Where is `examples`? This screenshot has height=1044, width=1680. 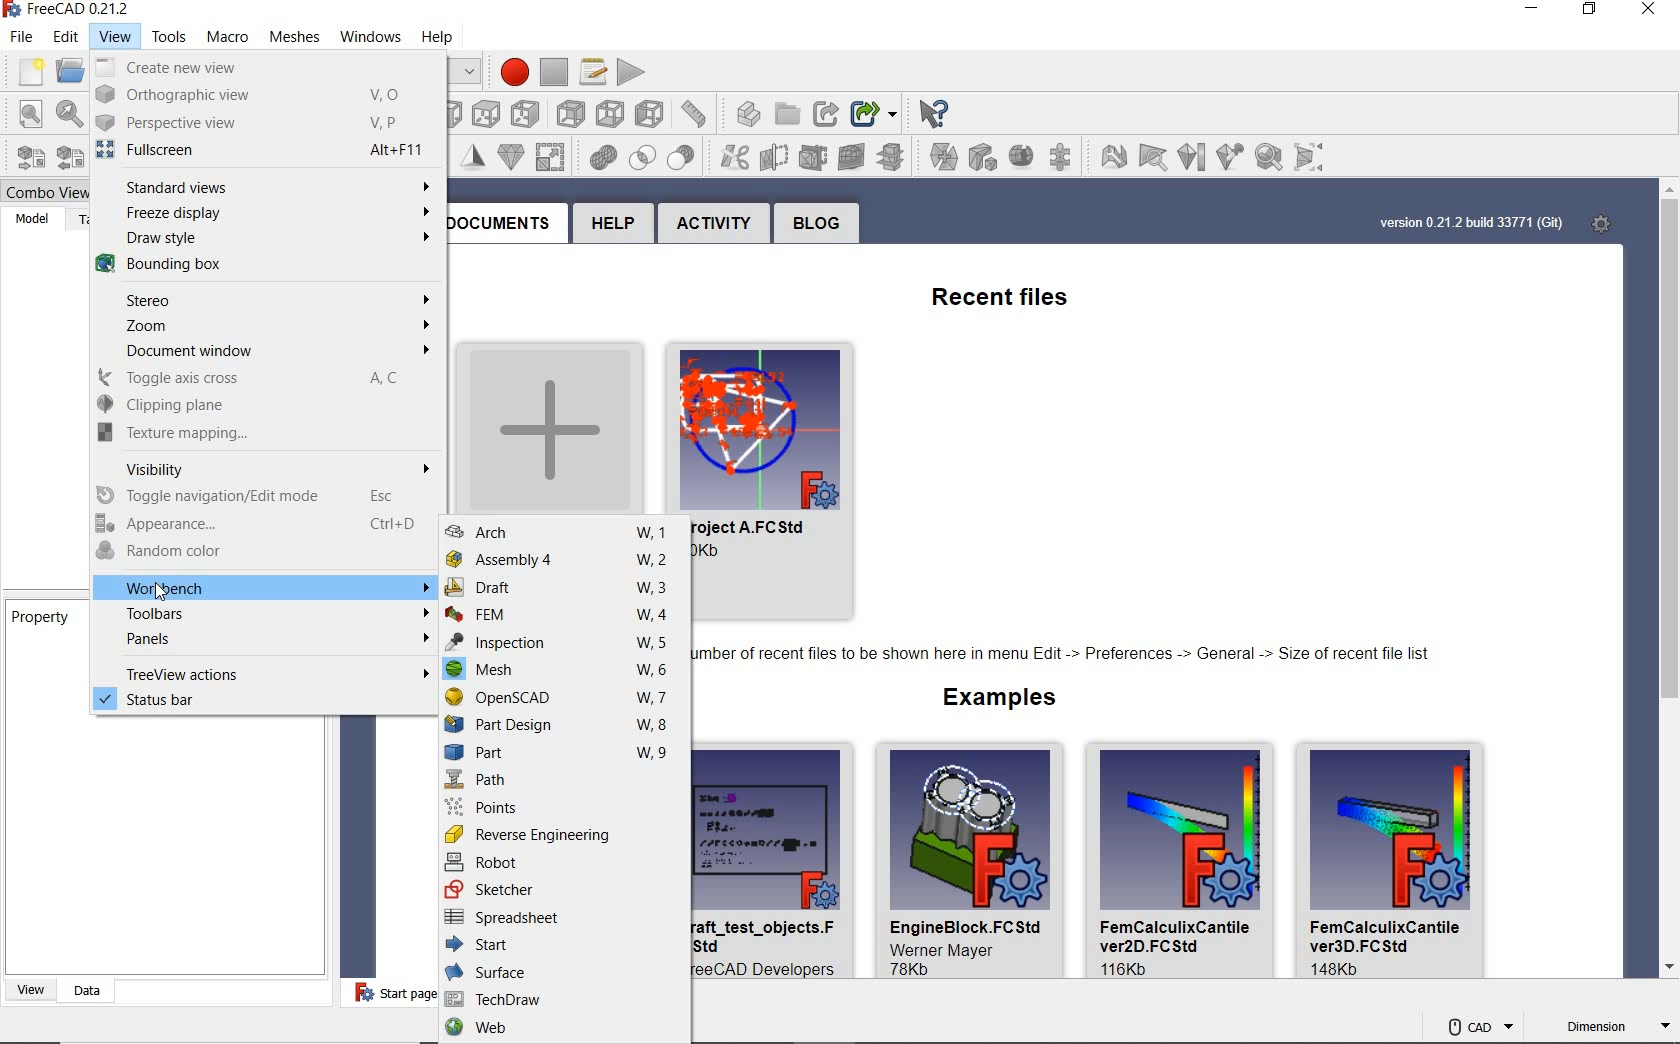
examples is located at coordinates (991, 700).